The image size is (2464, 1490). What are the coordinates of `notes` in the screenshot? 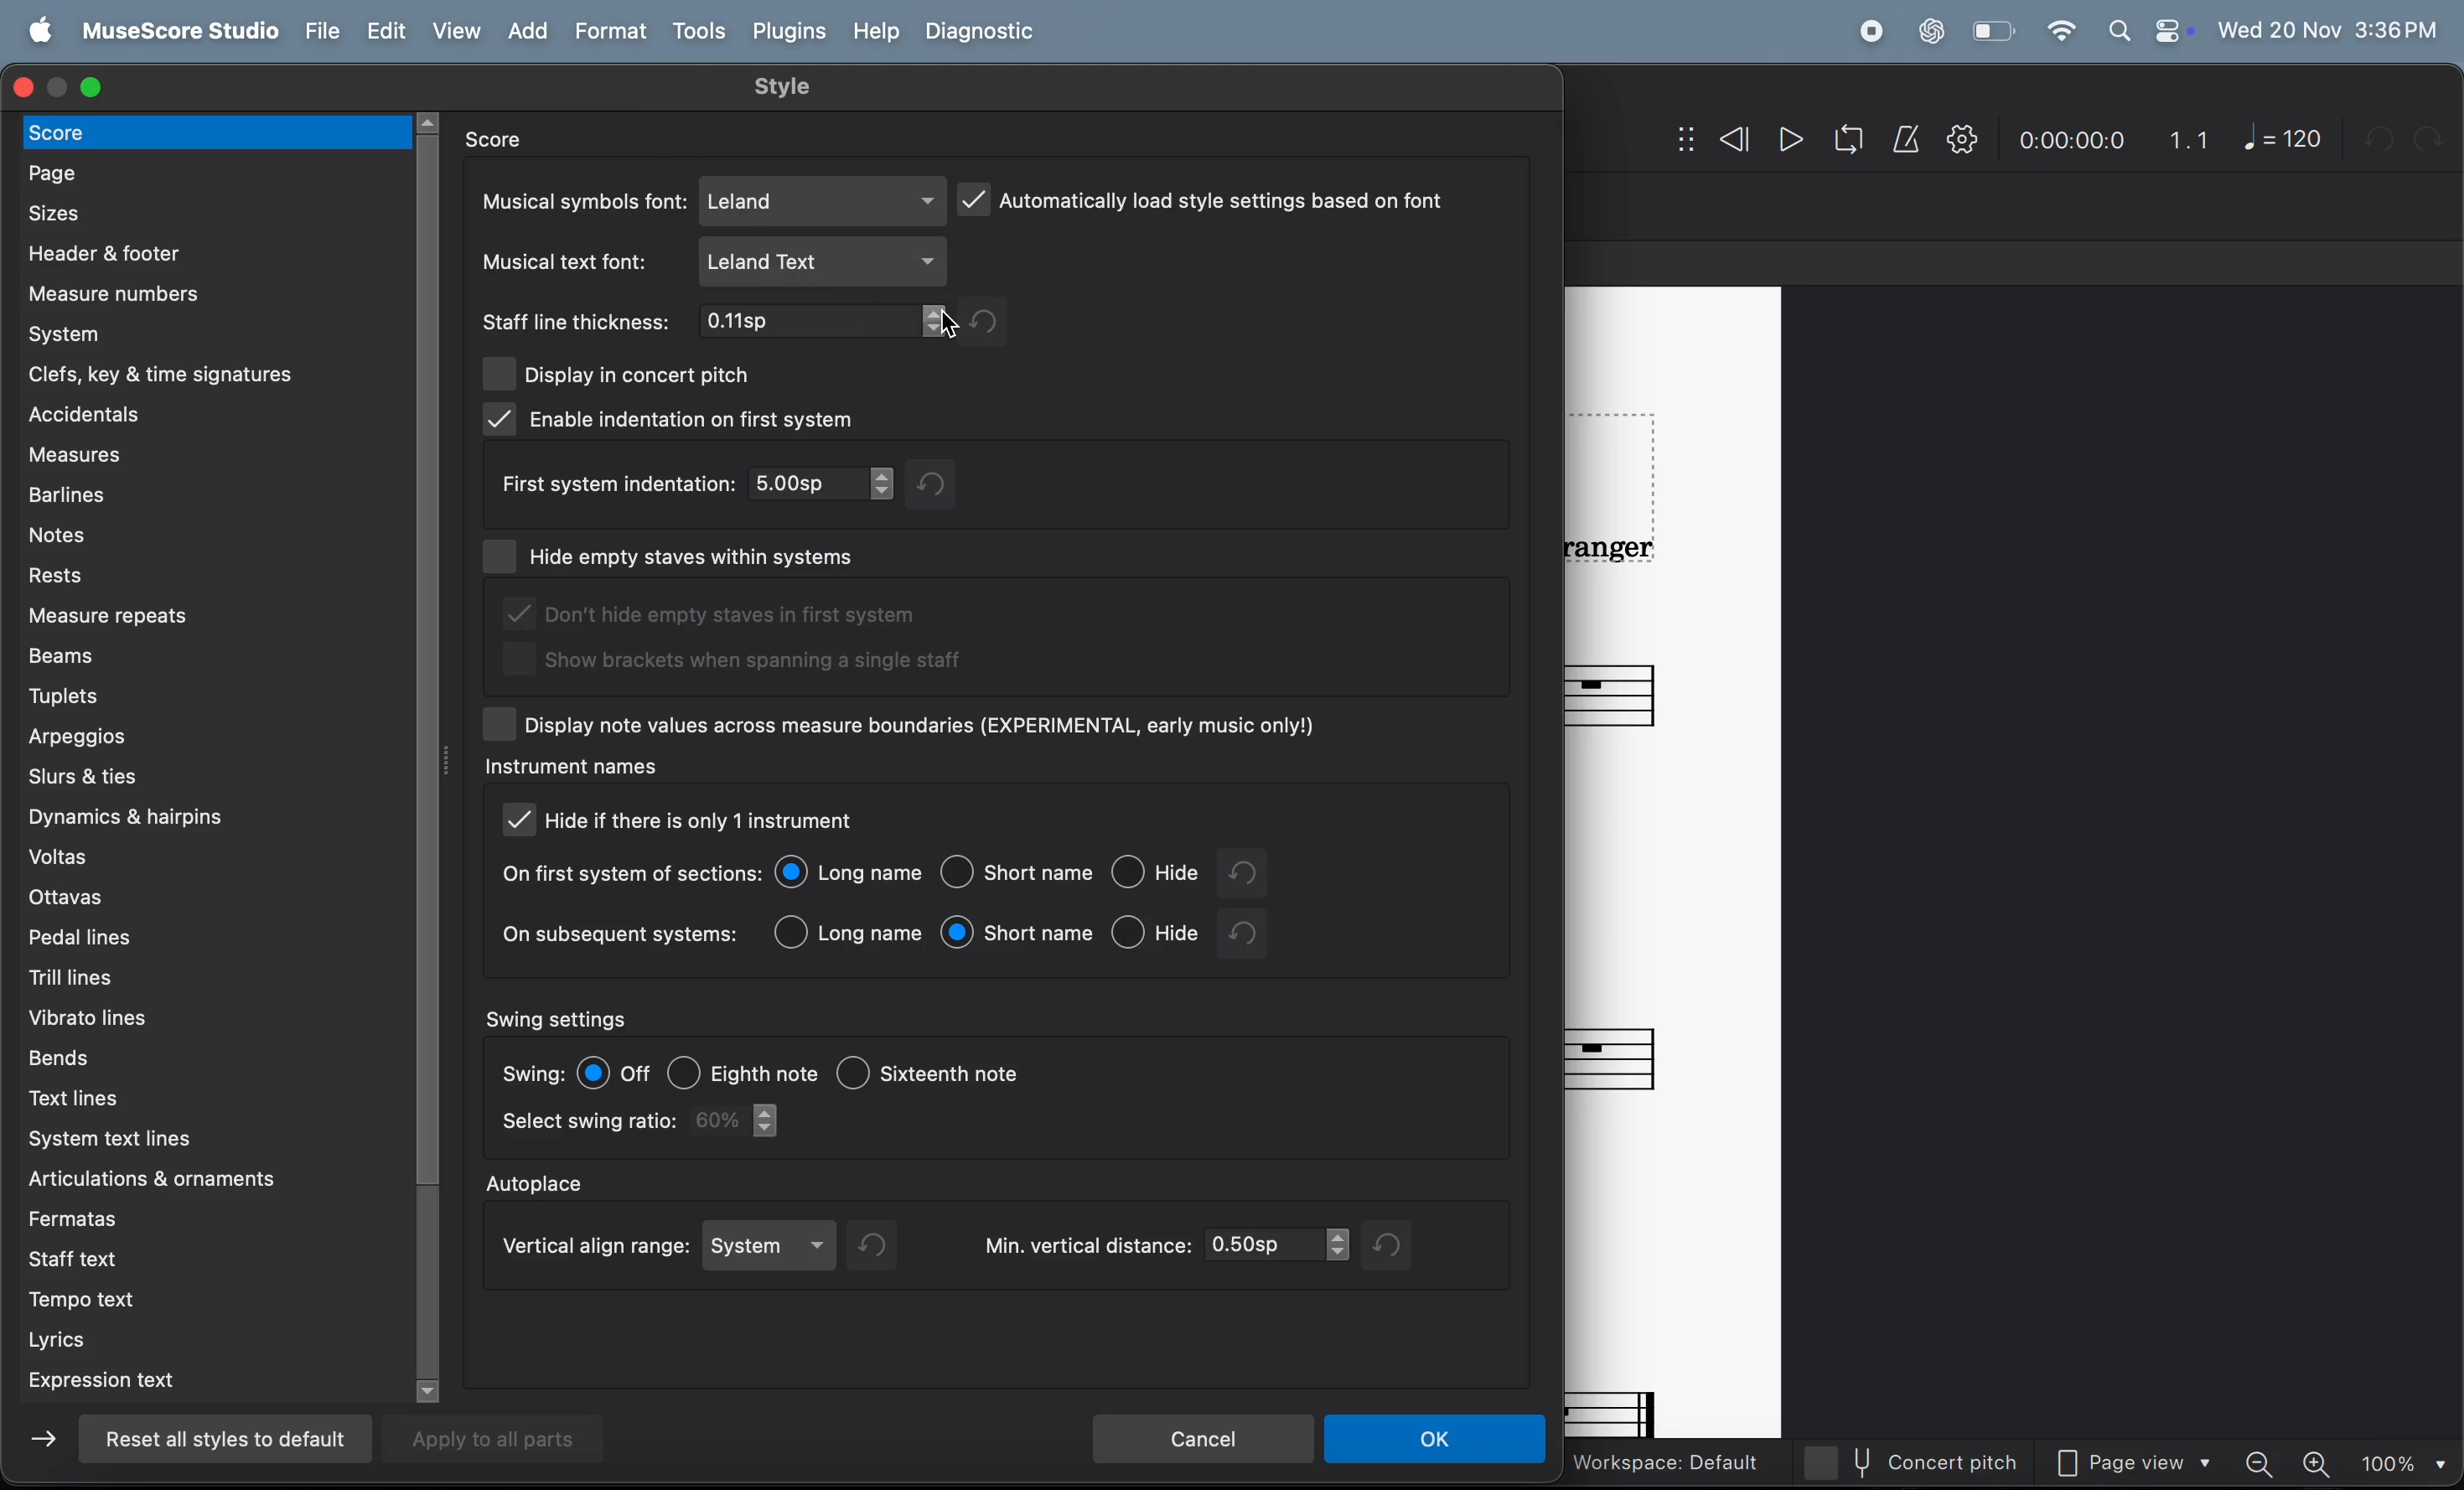 It's located at (198, 532).